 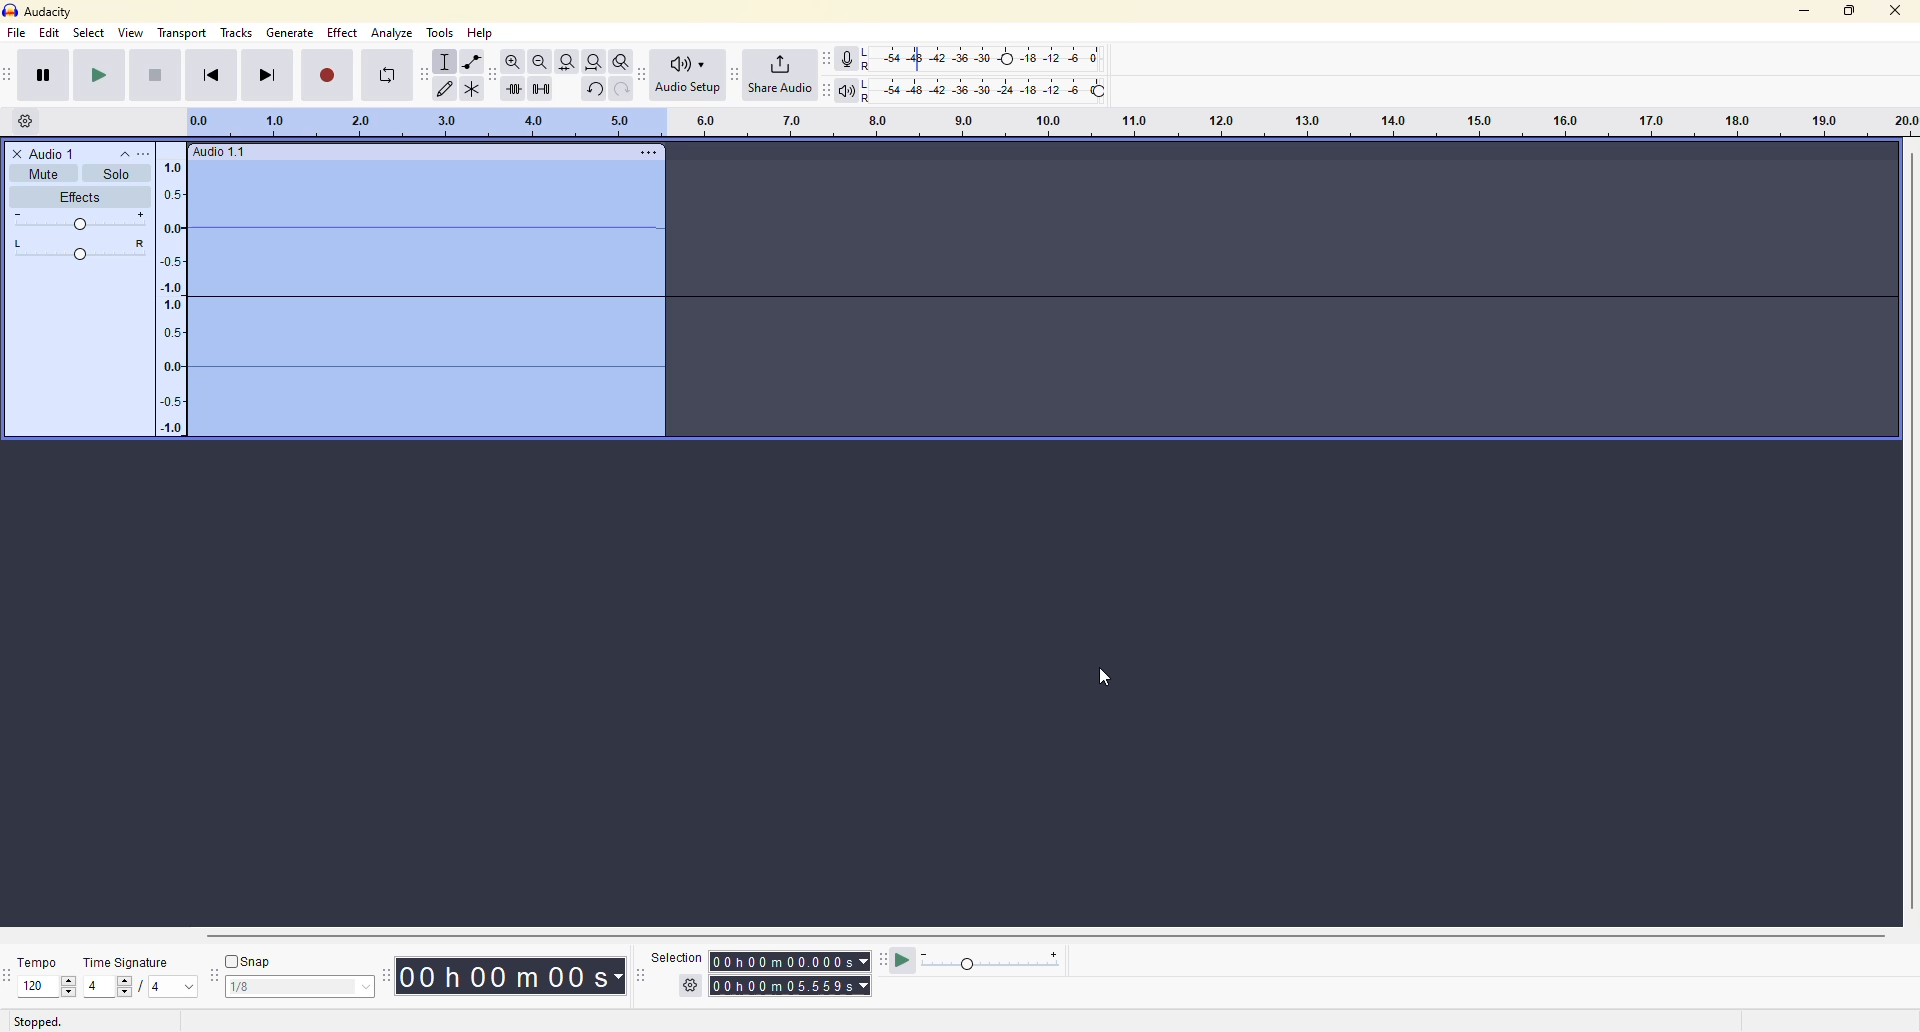 I want to click on audacity tools toolbar, so click(x=424, y=73).